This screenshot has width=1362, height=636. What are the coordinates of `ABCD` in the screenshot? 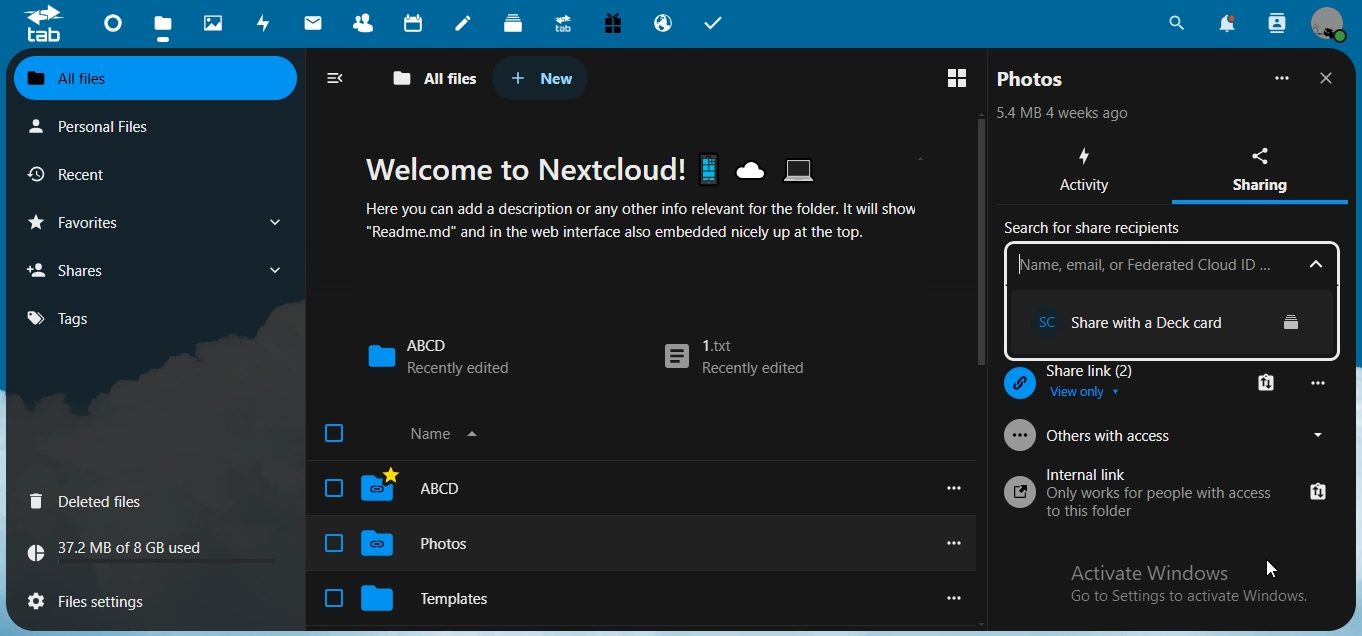 It's located at (396, 486).